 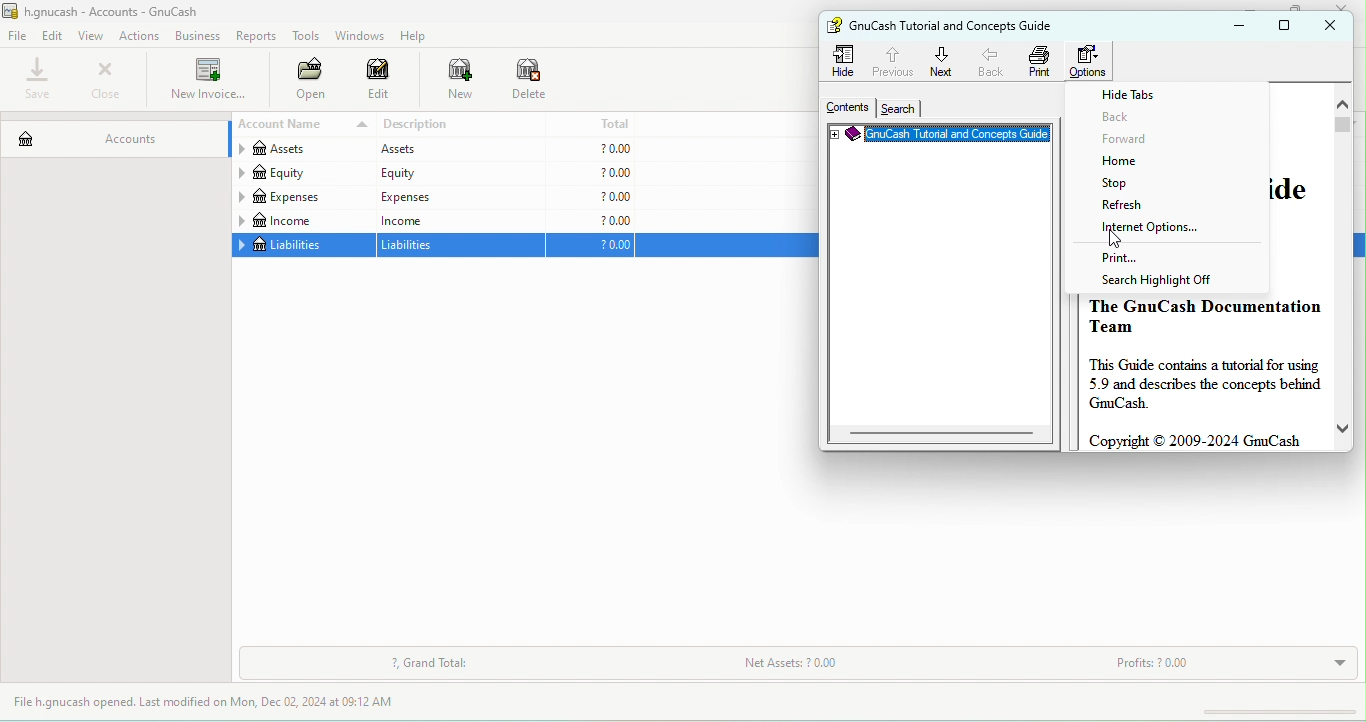 I want to click on equity, so click(x=301, y=174).